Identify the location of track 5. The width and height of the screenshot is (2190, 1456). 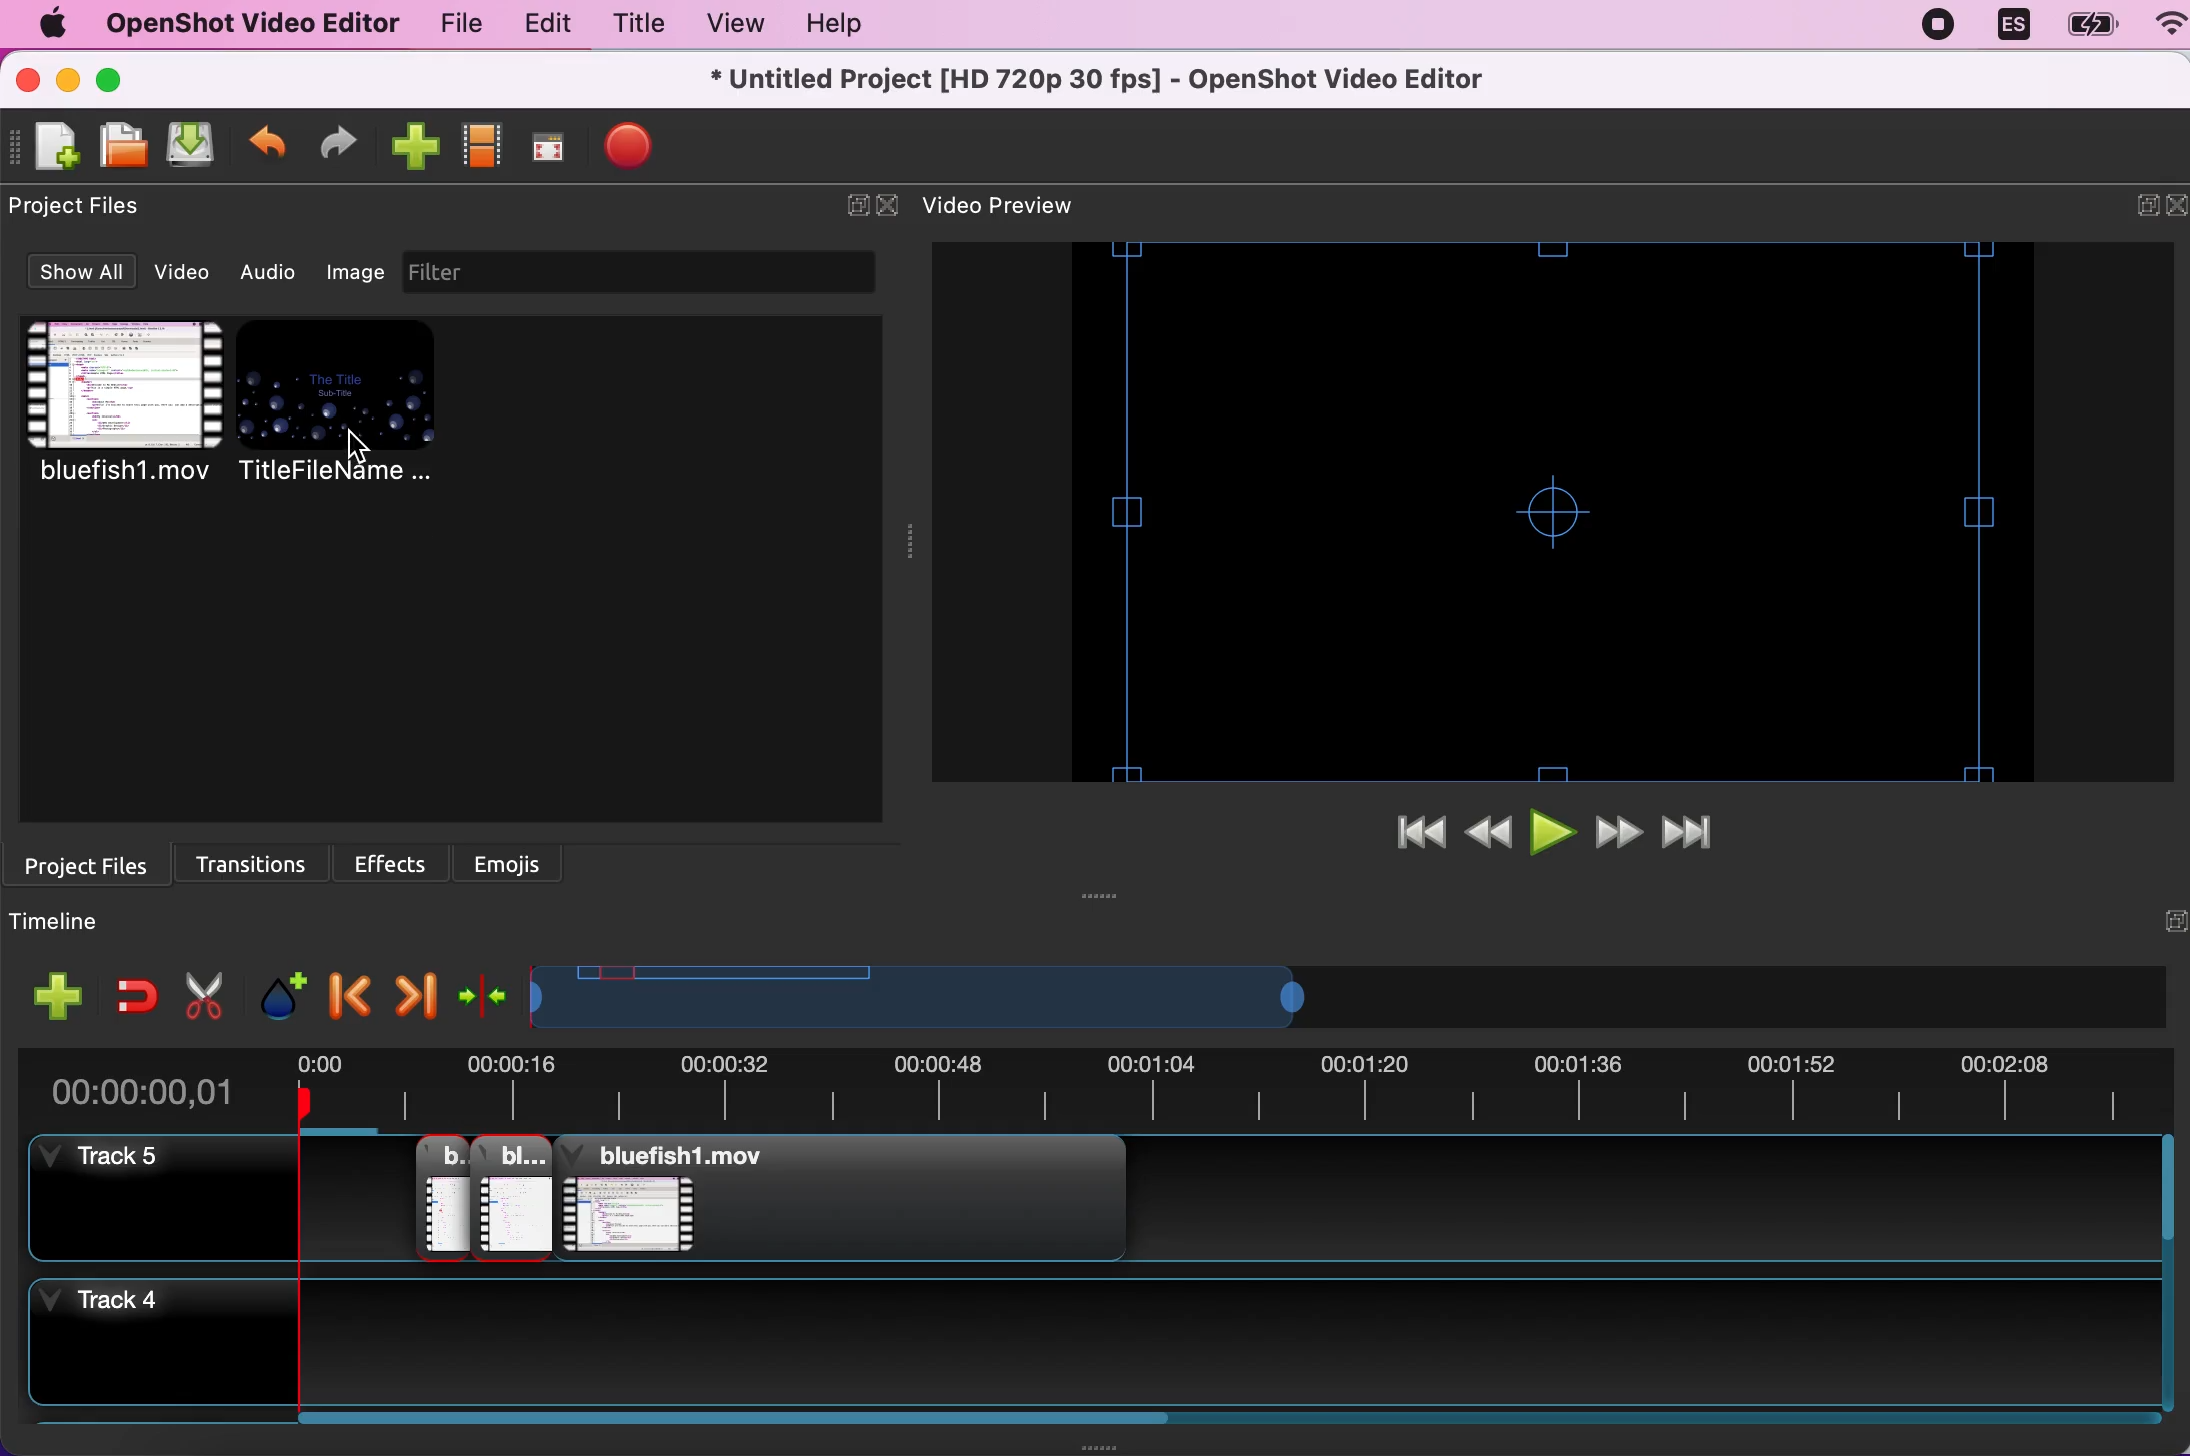
(1238, 1206).